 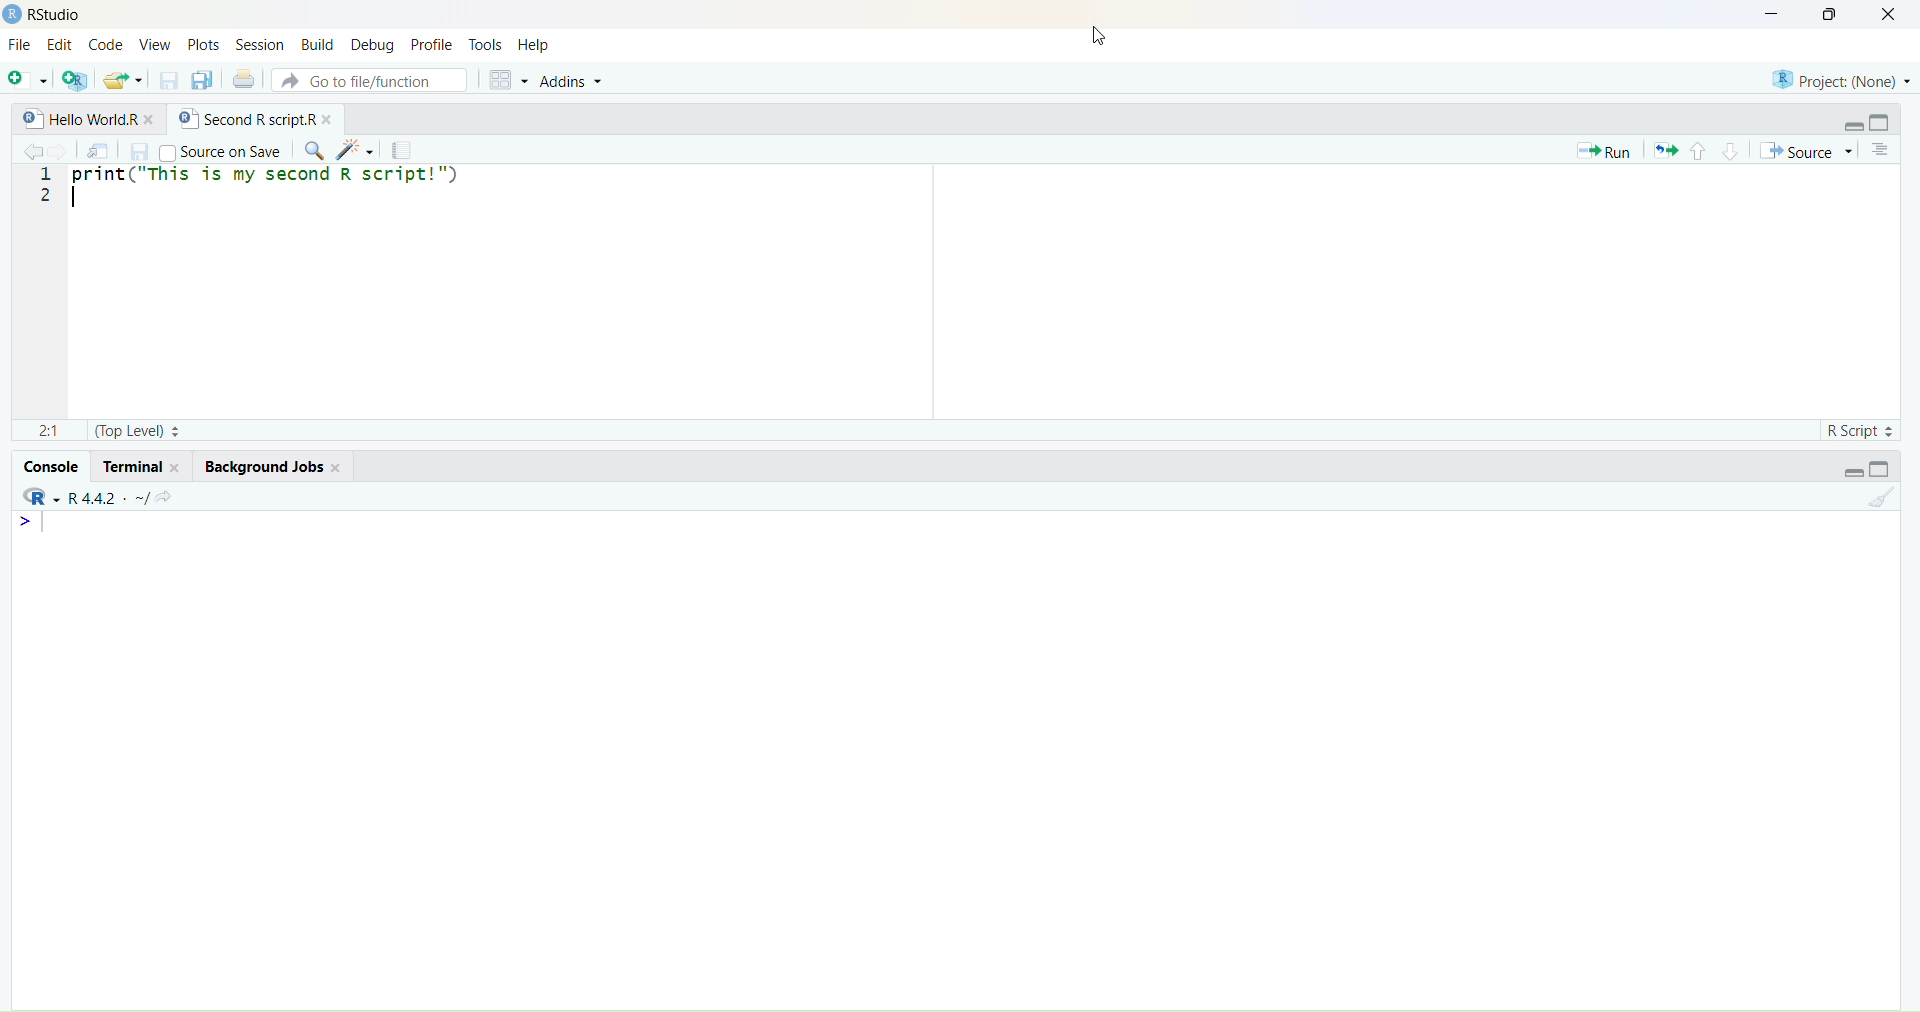 I want to click on Workspace panes, so click(x=506, y=79).